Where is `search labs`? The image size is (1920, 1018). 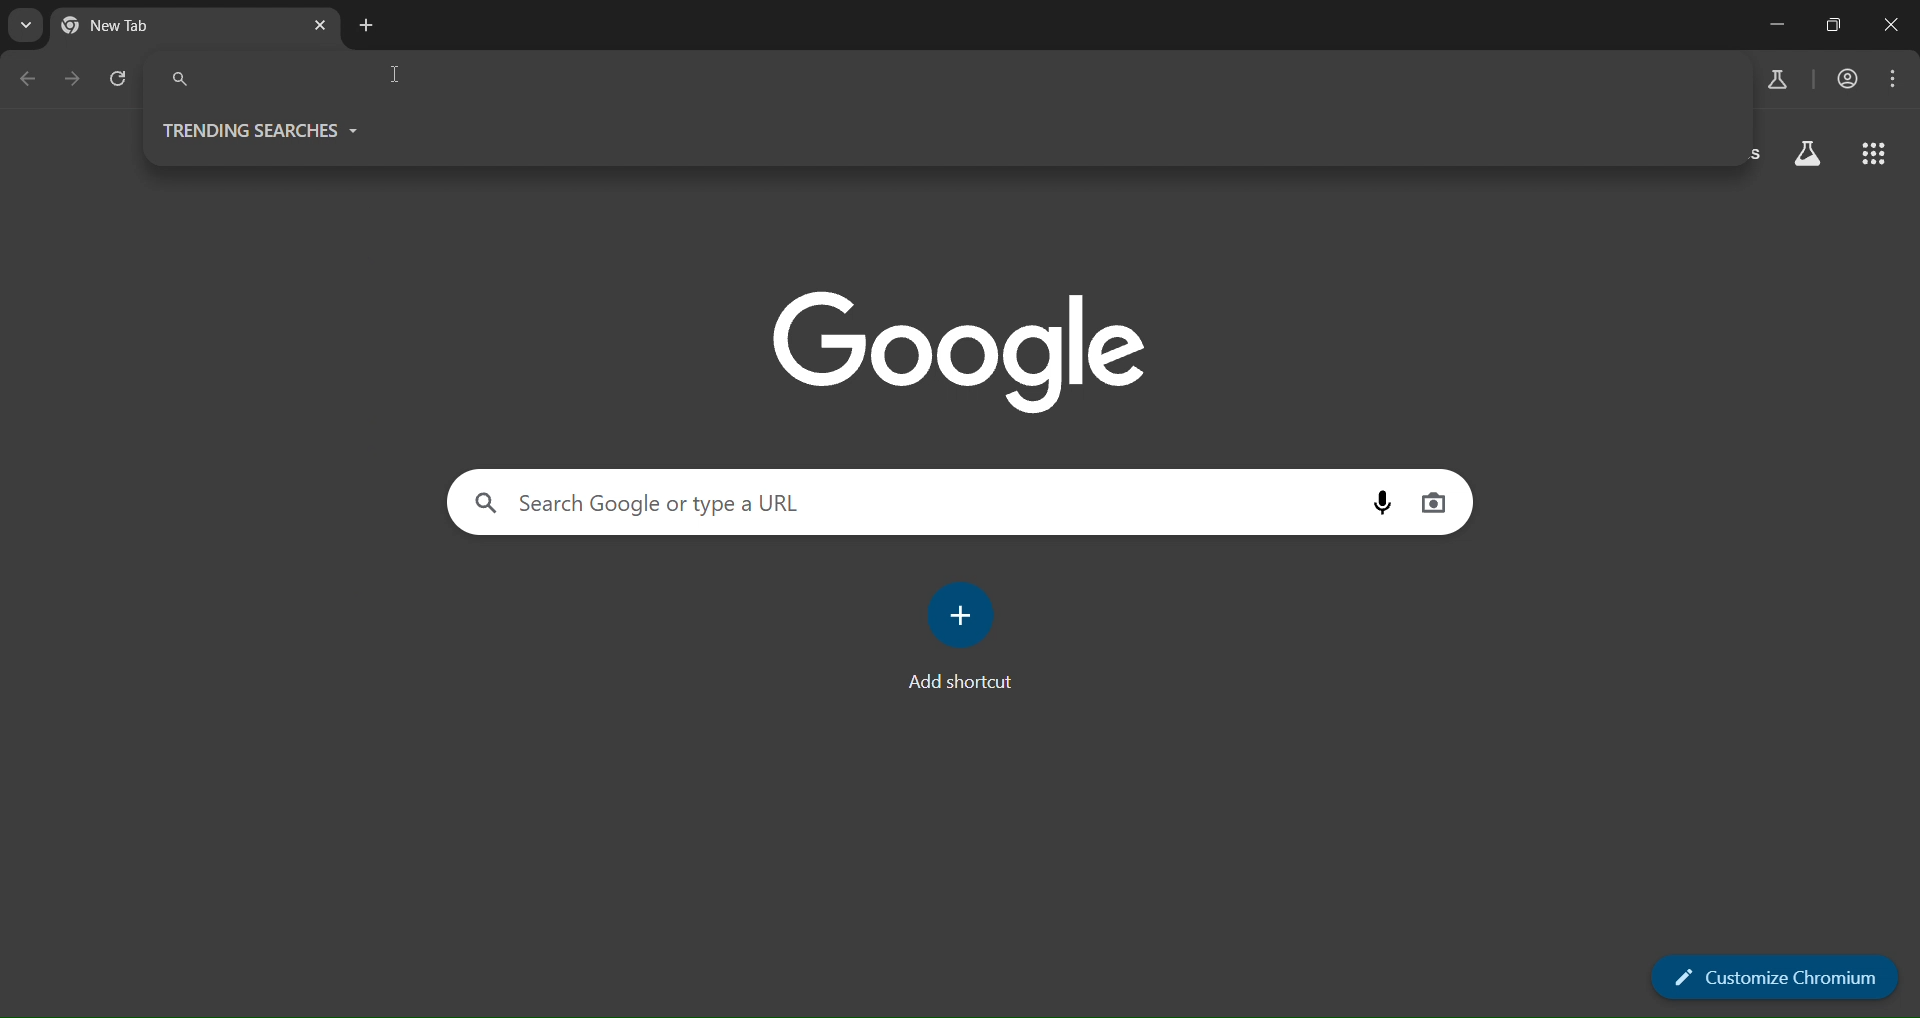
search labs is located at coordinates (1806, 153).